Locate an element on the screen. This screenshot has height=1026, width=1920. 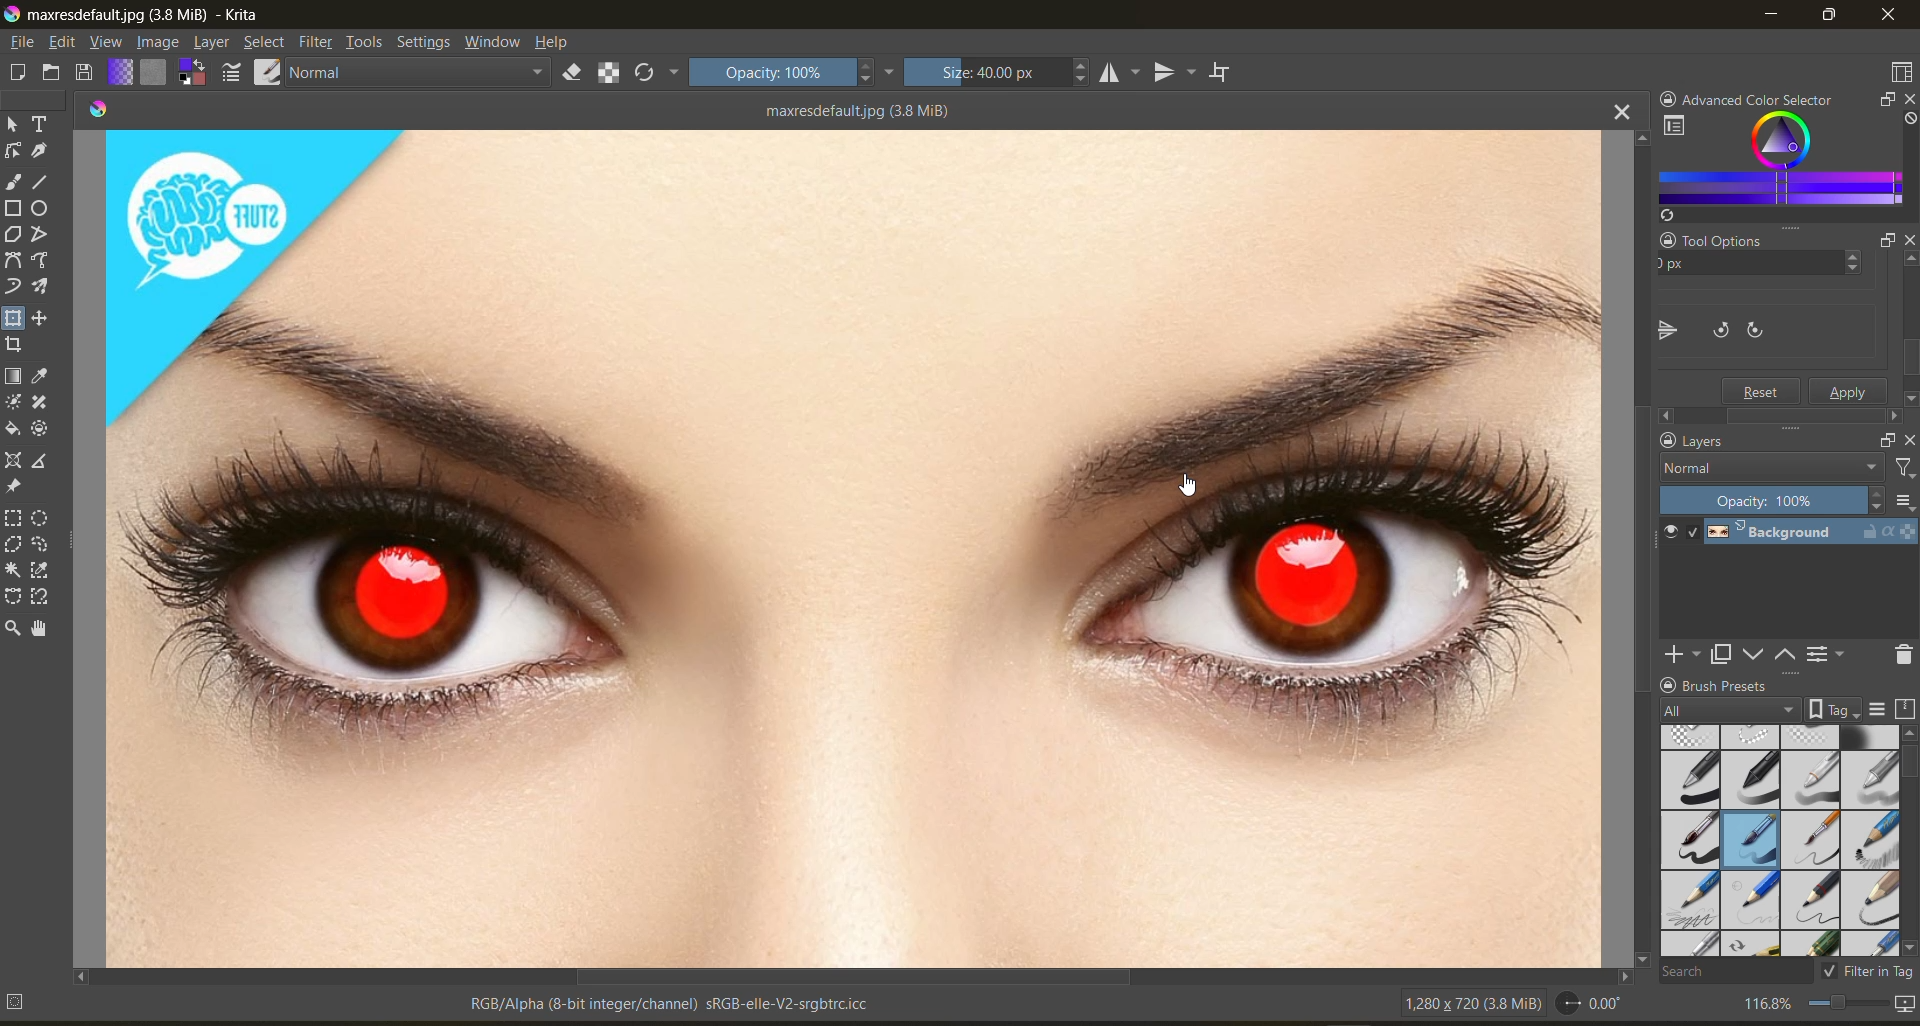
set eraser mode is located at coordinates (582, 74).